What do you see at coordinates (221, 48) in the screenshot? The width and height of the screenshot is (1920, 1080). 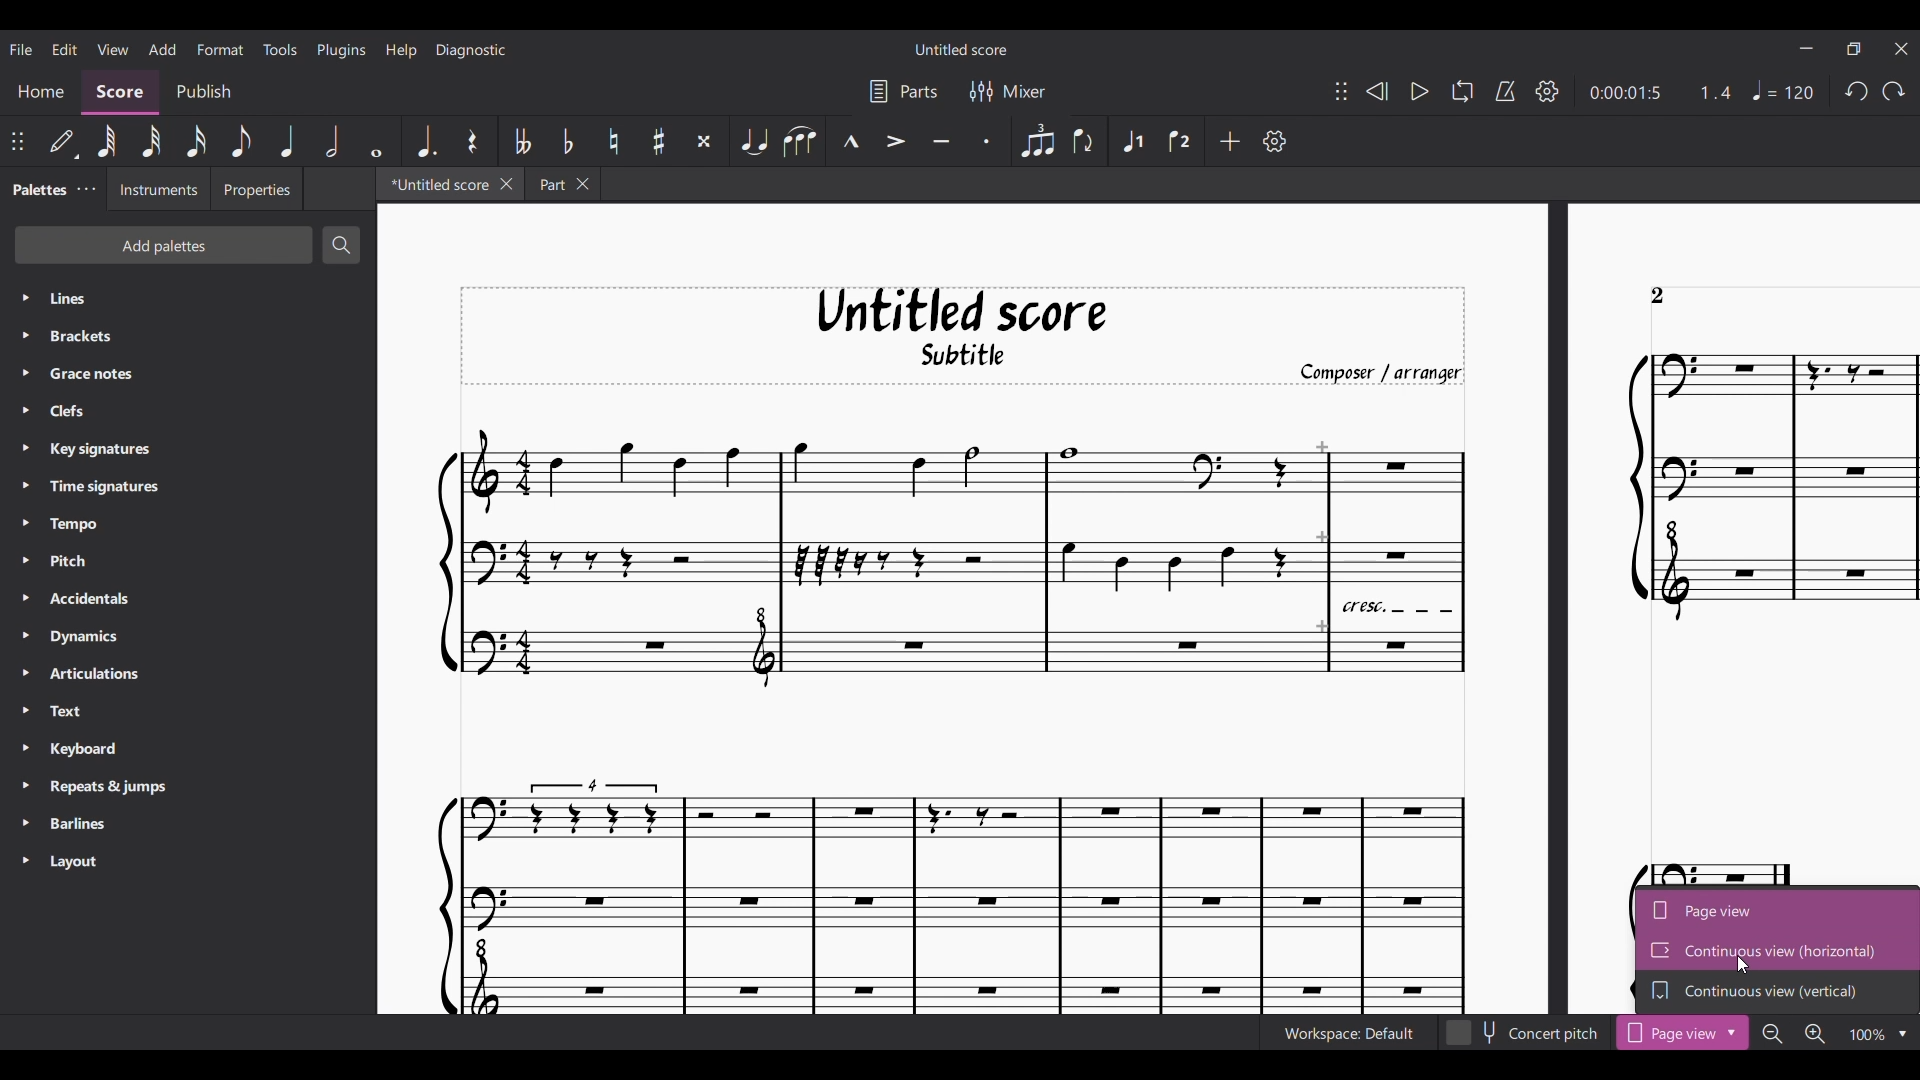 I see `Format menu` at bounding box center [221, 48].